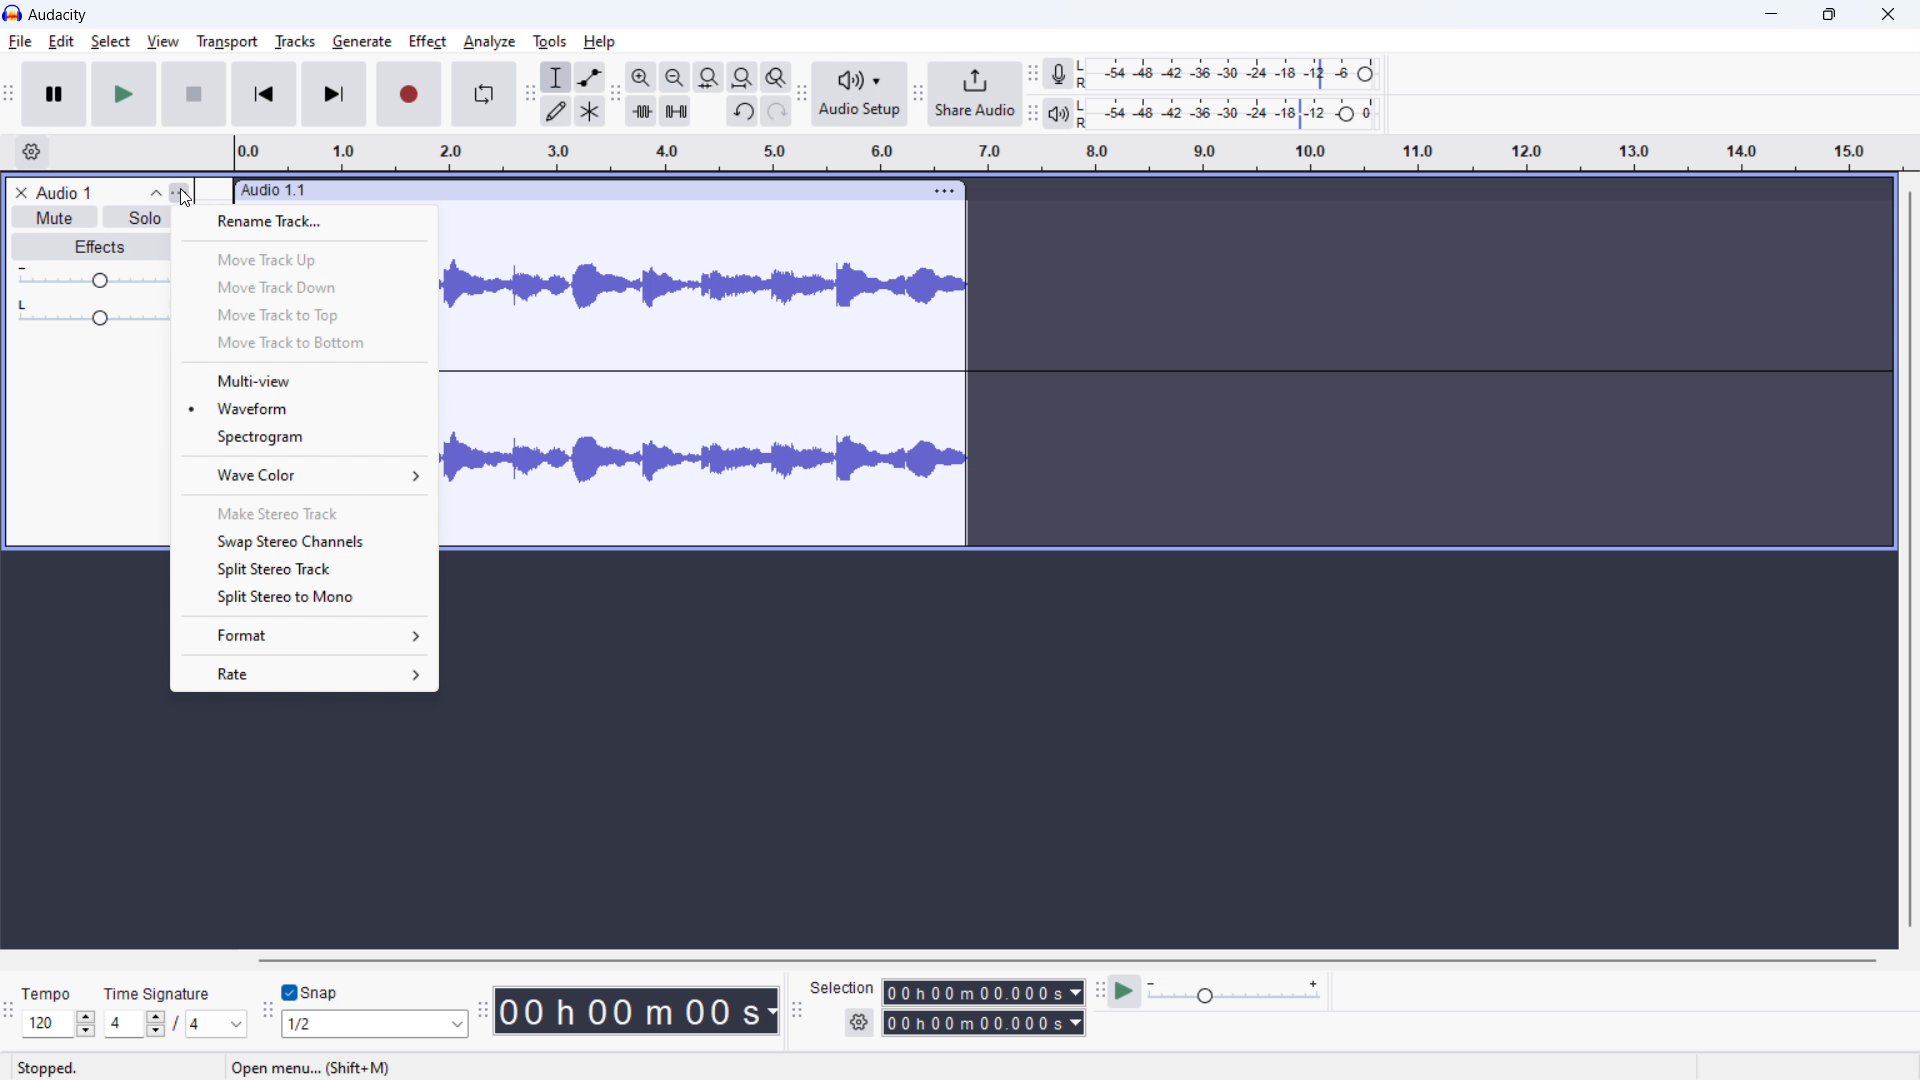  I want to click on start time, so click(984, 993).